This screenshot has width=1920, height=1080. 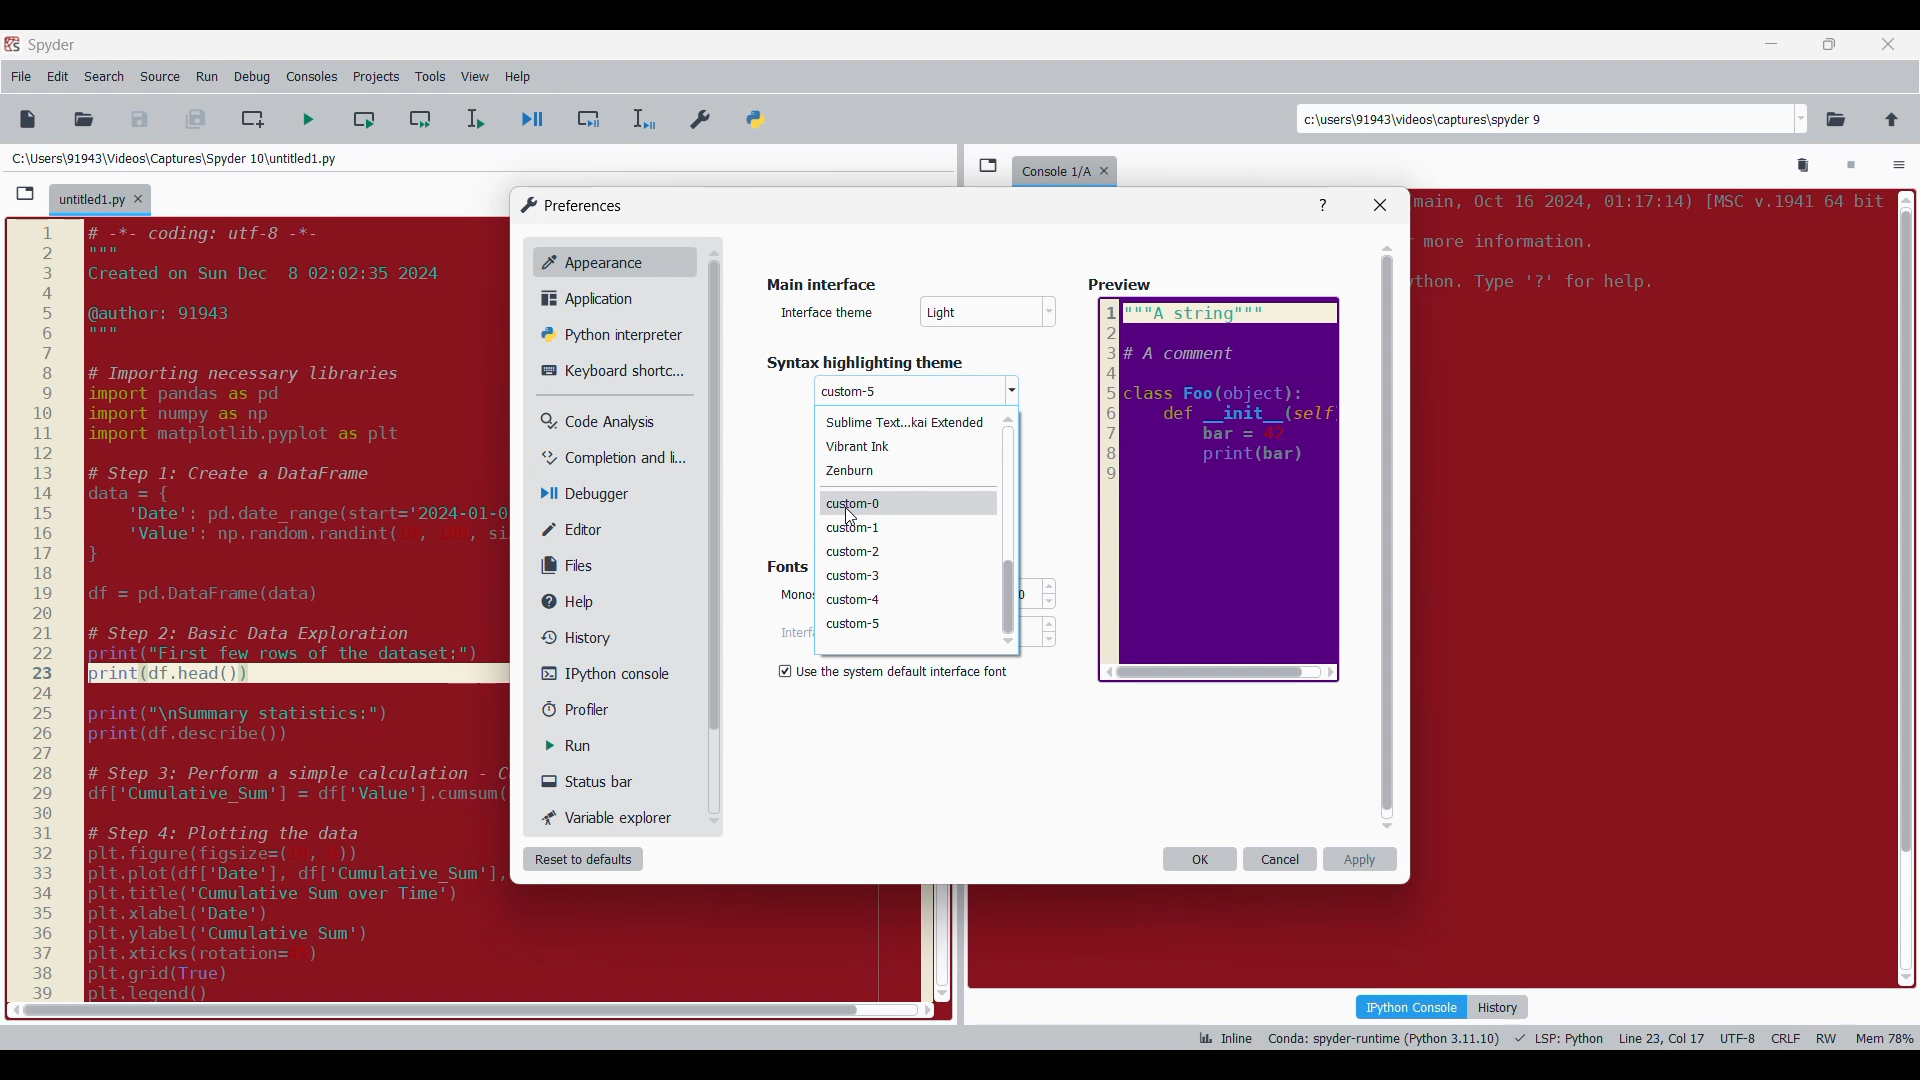 I want to click on Python interpreter, so click(x=606, y=334).